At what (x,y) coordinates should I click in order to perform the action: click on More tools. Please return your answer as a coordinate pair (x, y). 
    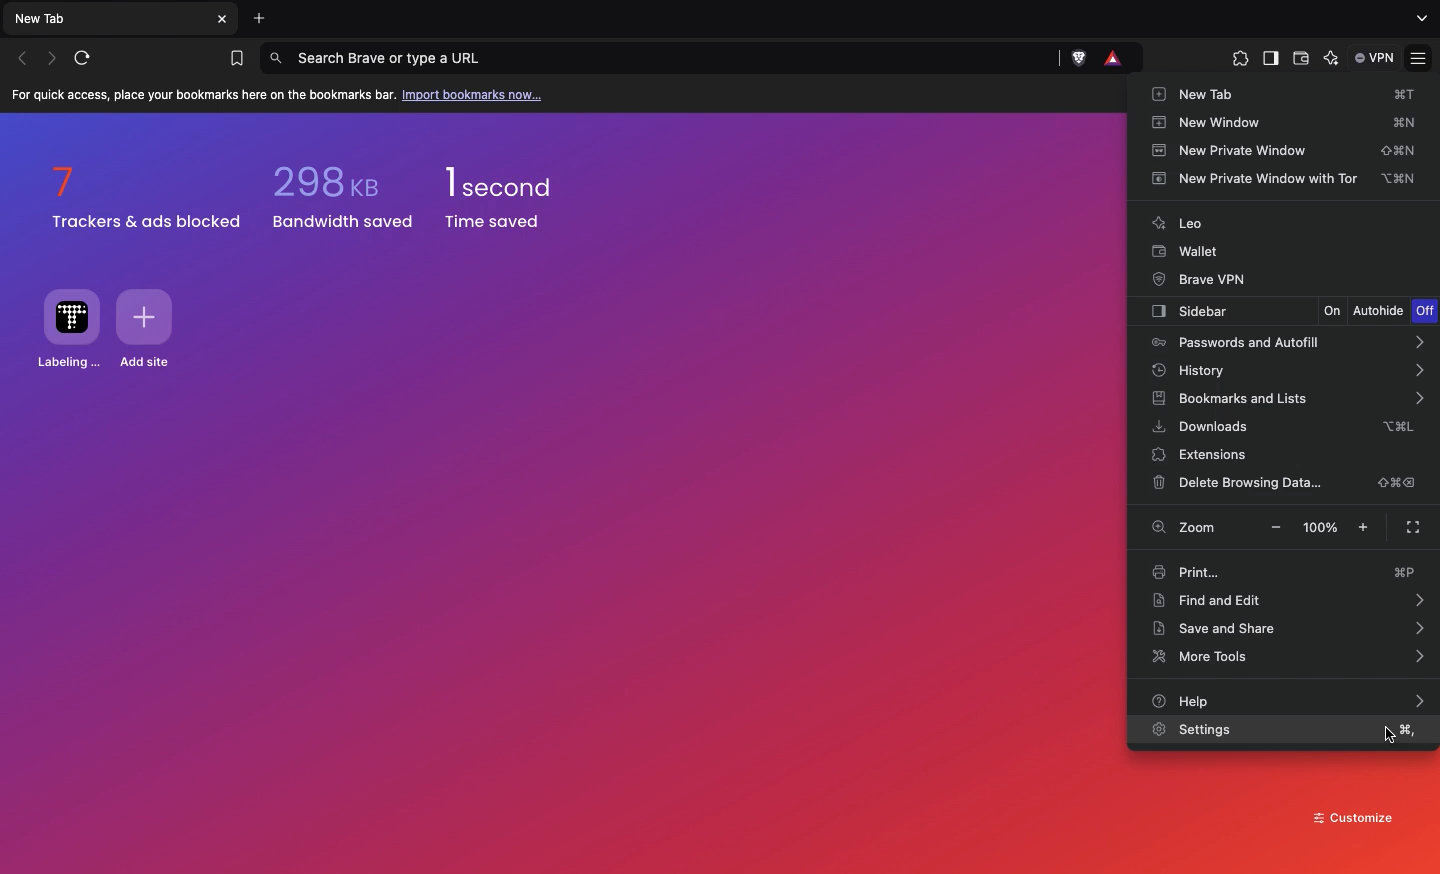
    Looking at the image, I should click on (1275, 656).